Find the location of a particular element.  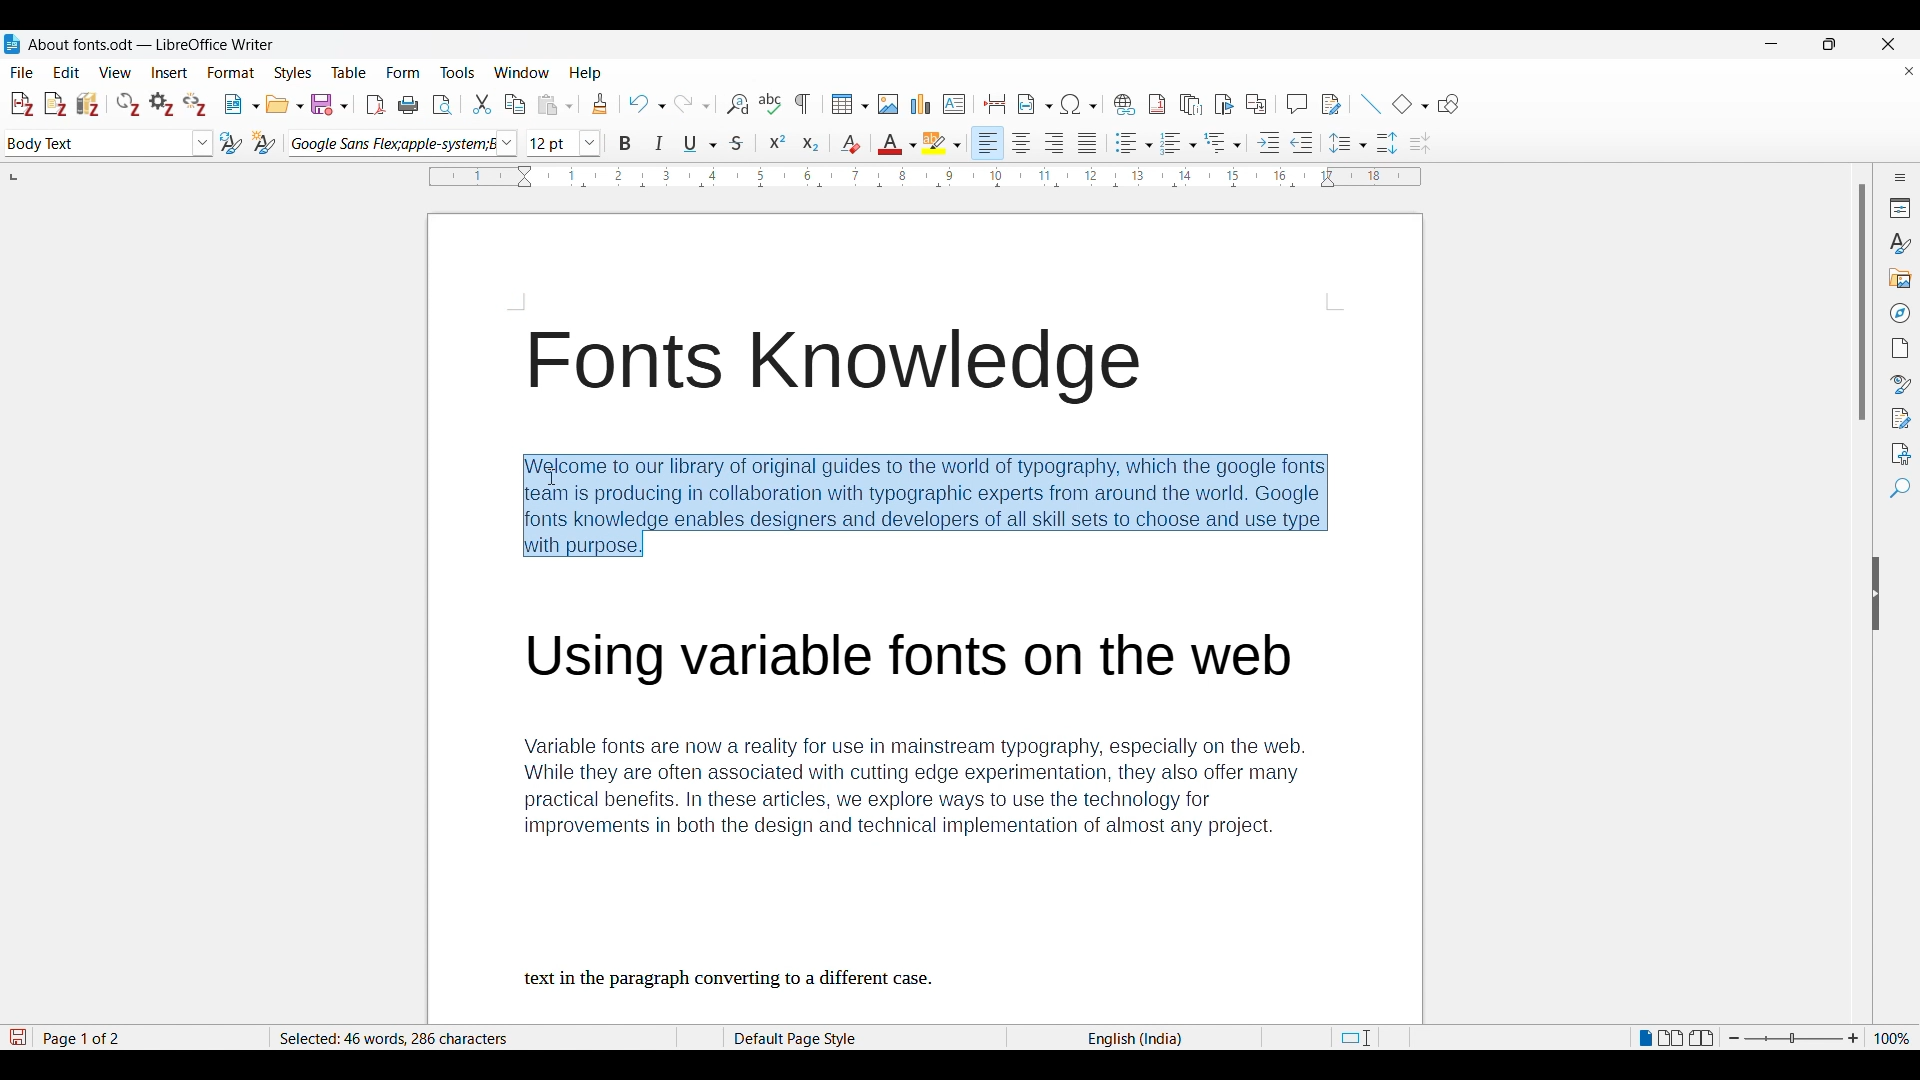

Toggle formatting marks is located at coordinates (802, 104).